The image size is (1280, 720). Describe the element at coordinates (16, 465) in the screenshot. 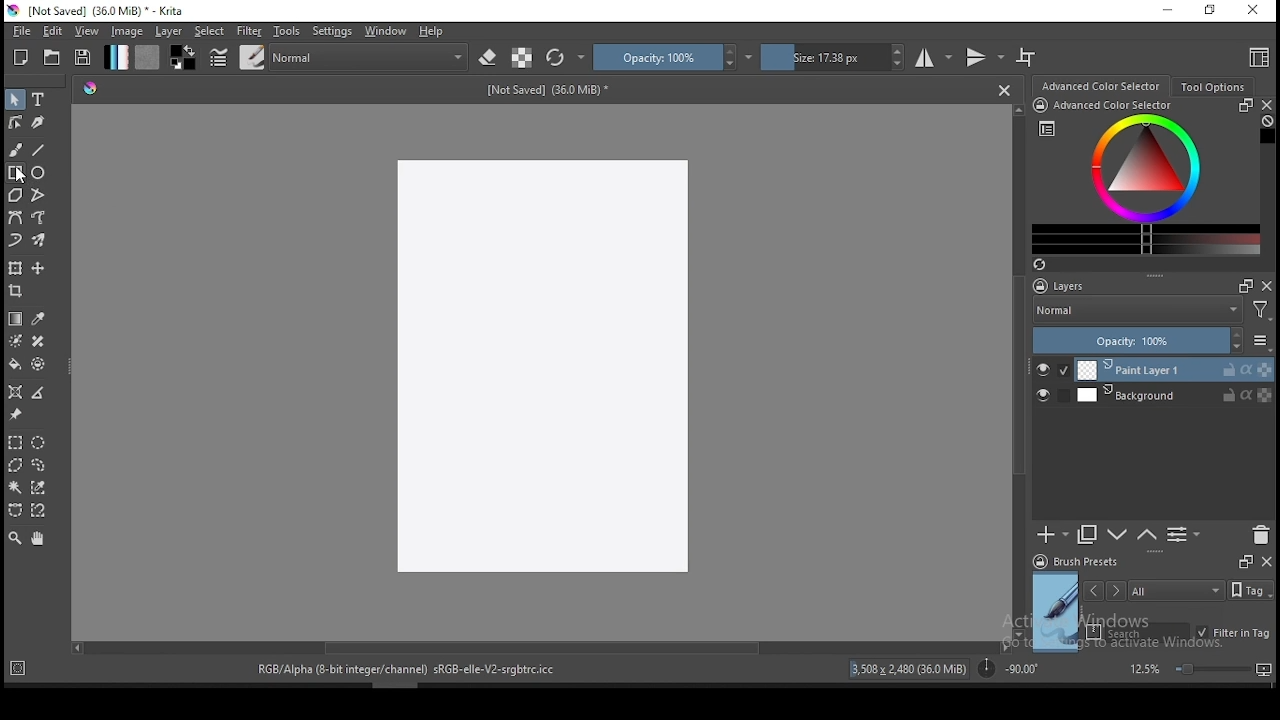

I see `polygon selection tool` at that location.